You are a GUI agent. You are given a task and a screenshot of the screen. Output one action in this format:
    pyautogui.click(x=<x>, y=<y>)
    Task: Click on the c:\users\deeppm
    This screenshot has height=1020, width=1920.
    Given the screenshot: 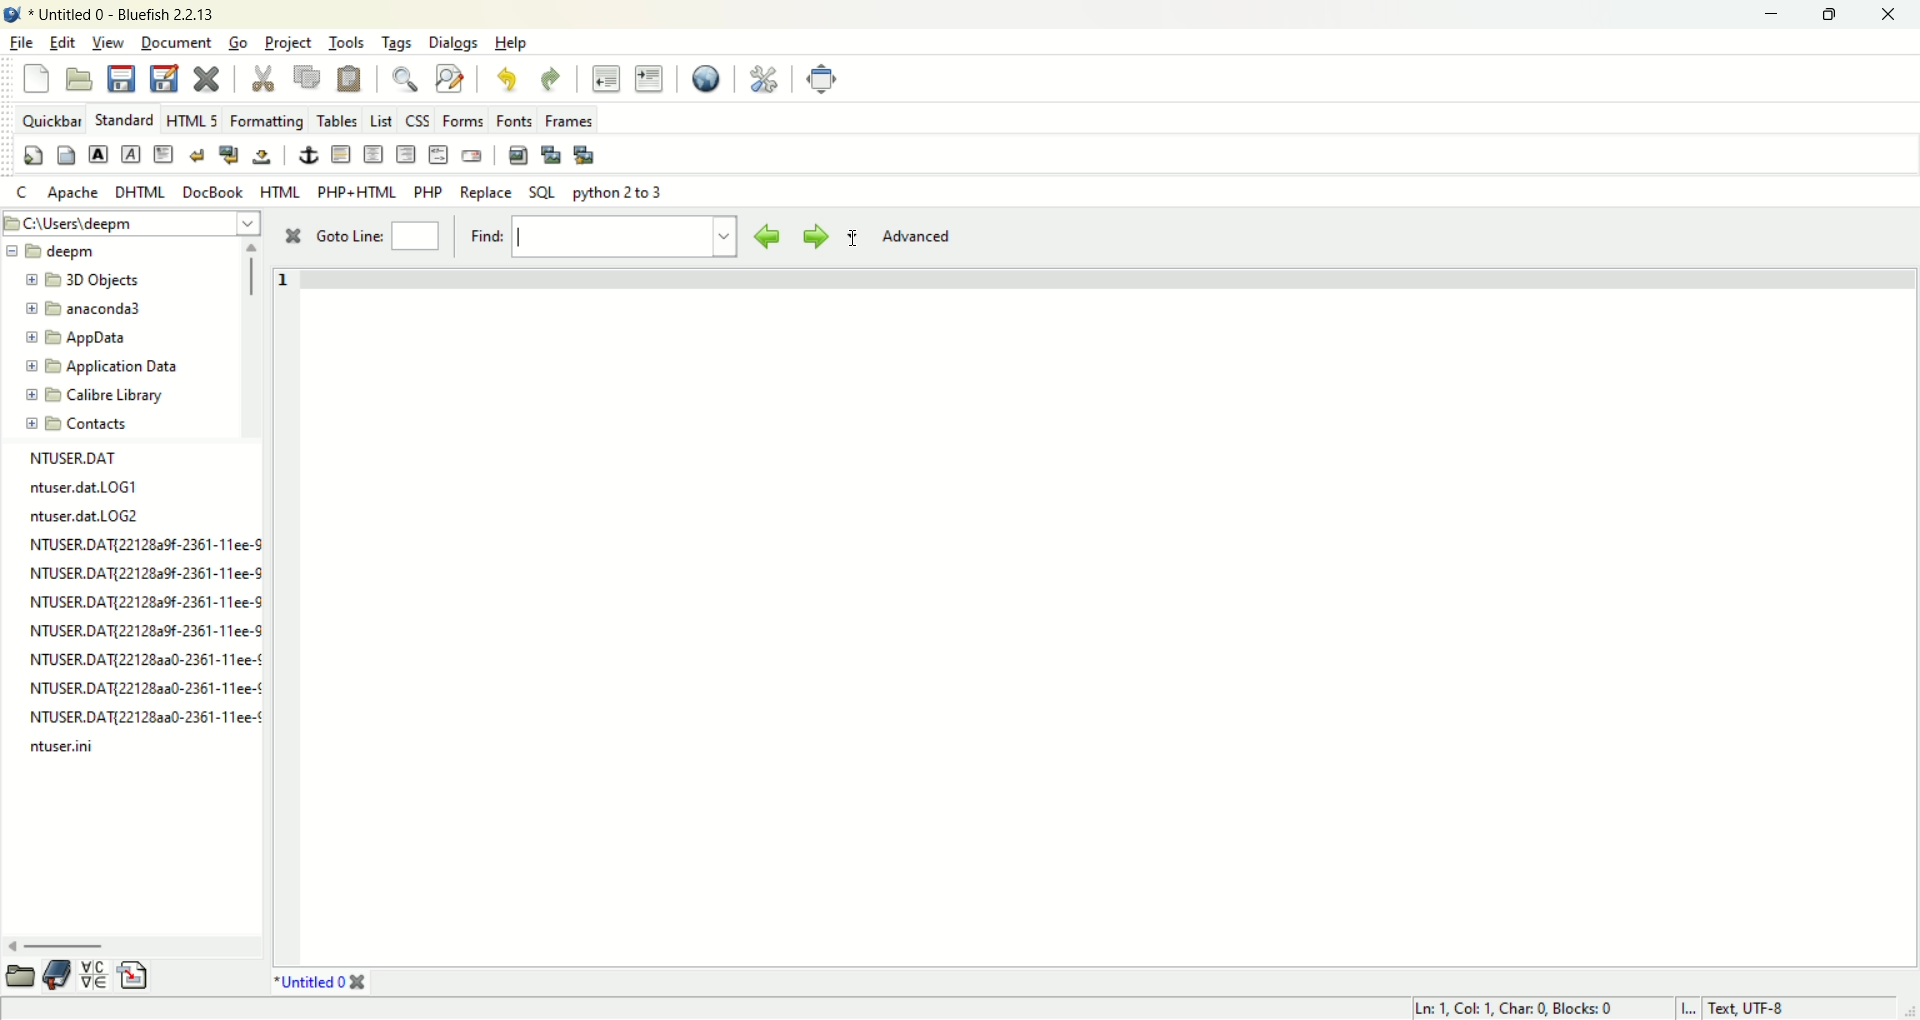 What is the action you would take?
    pyautogui.click(x=96, y=225)
    